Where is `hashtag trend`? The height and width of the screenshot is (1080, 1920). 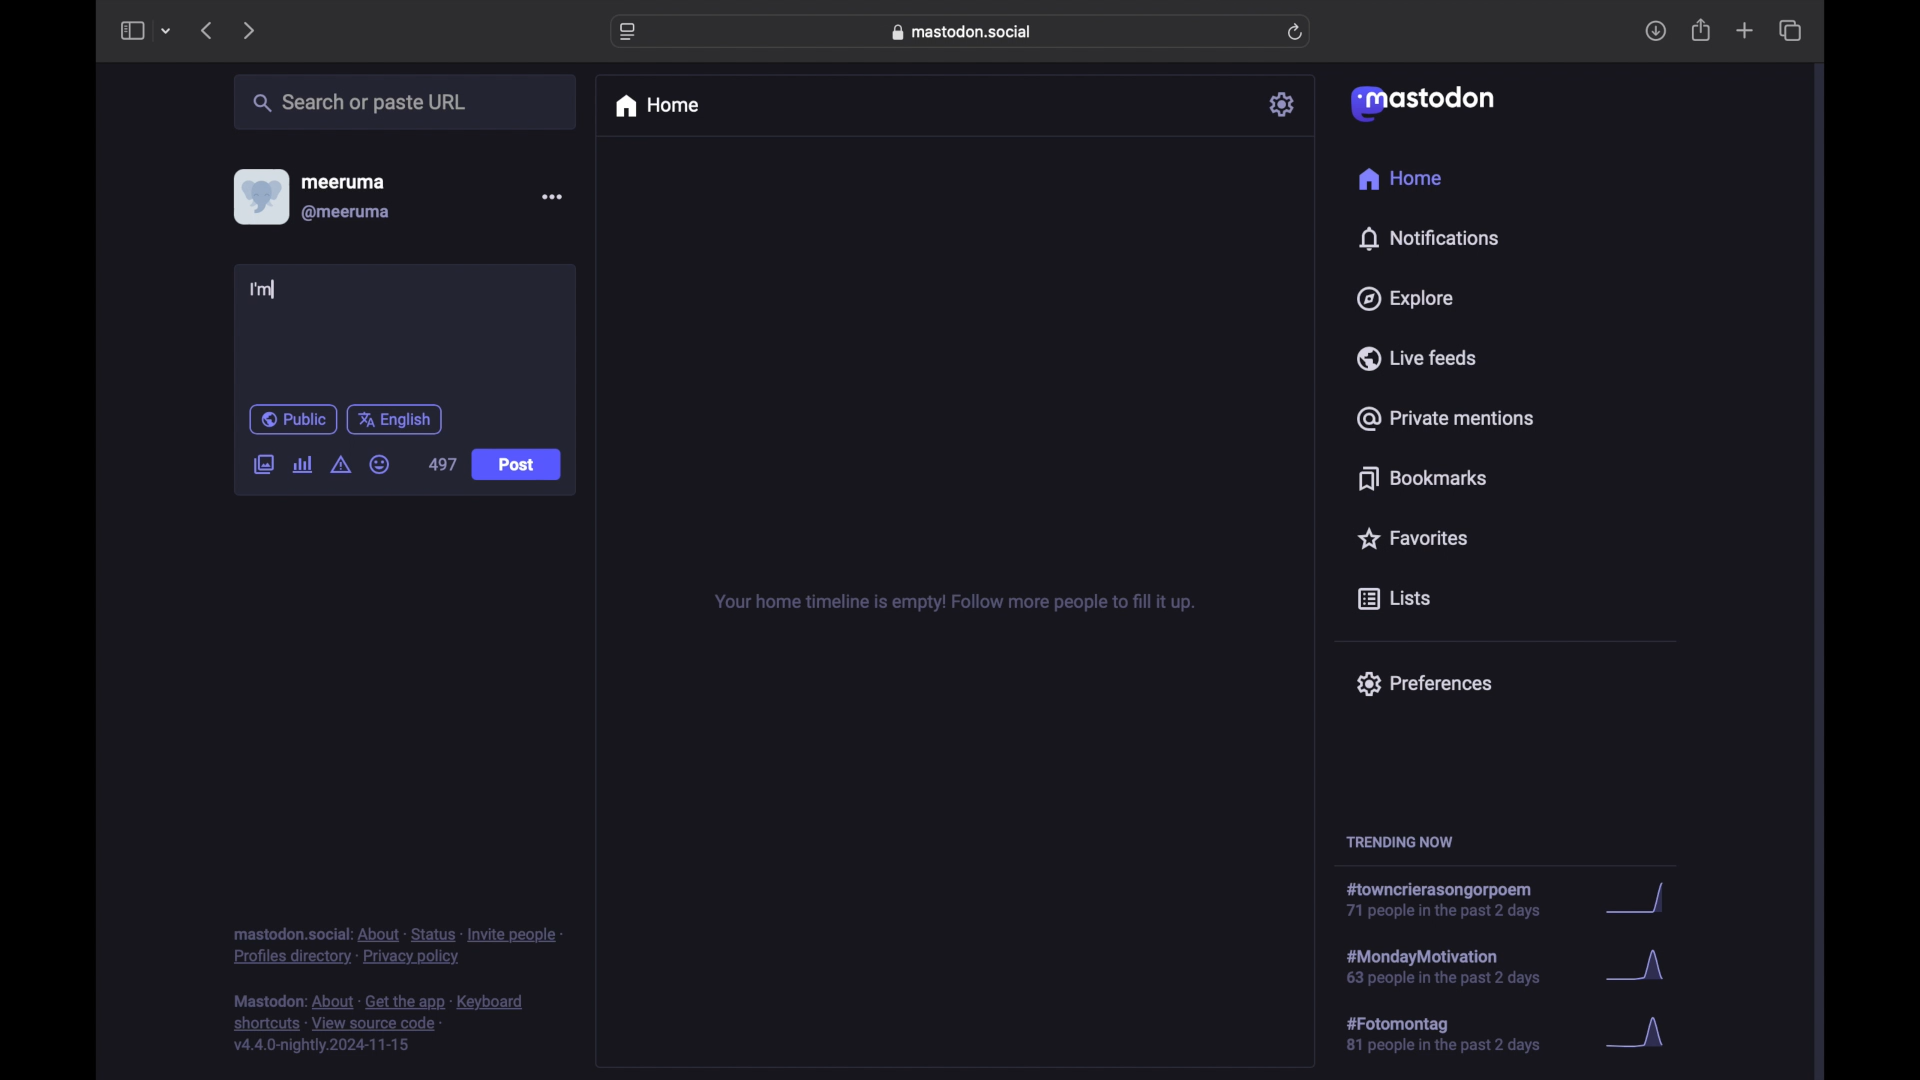 hashtag trend is located at coordinates (1457, 1032).